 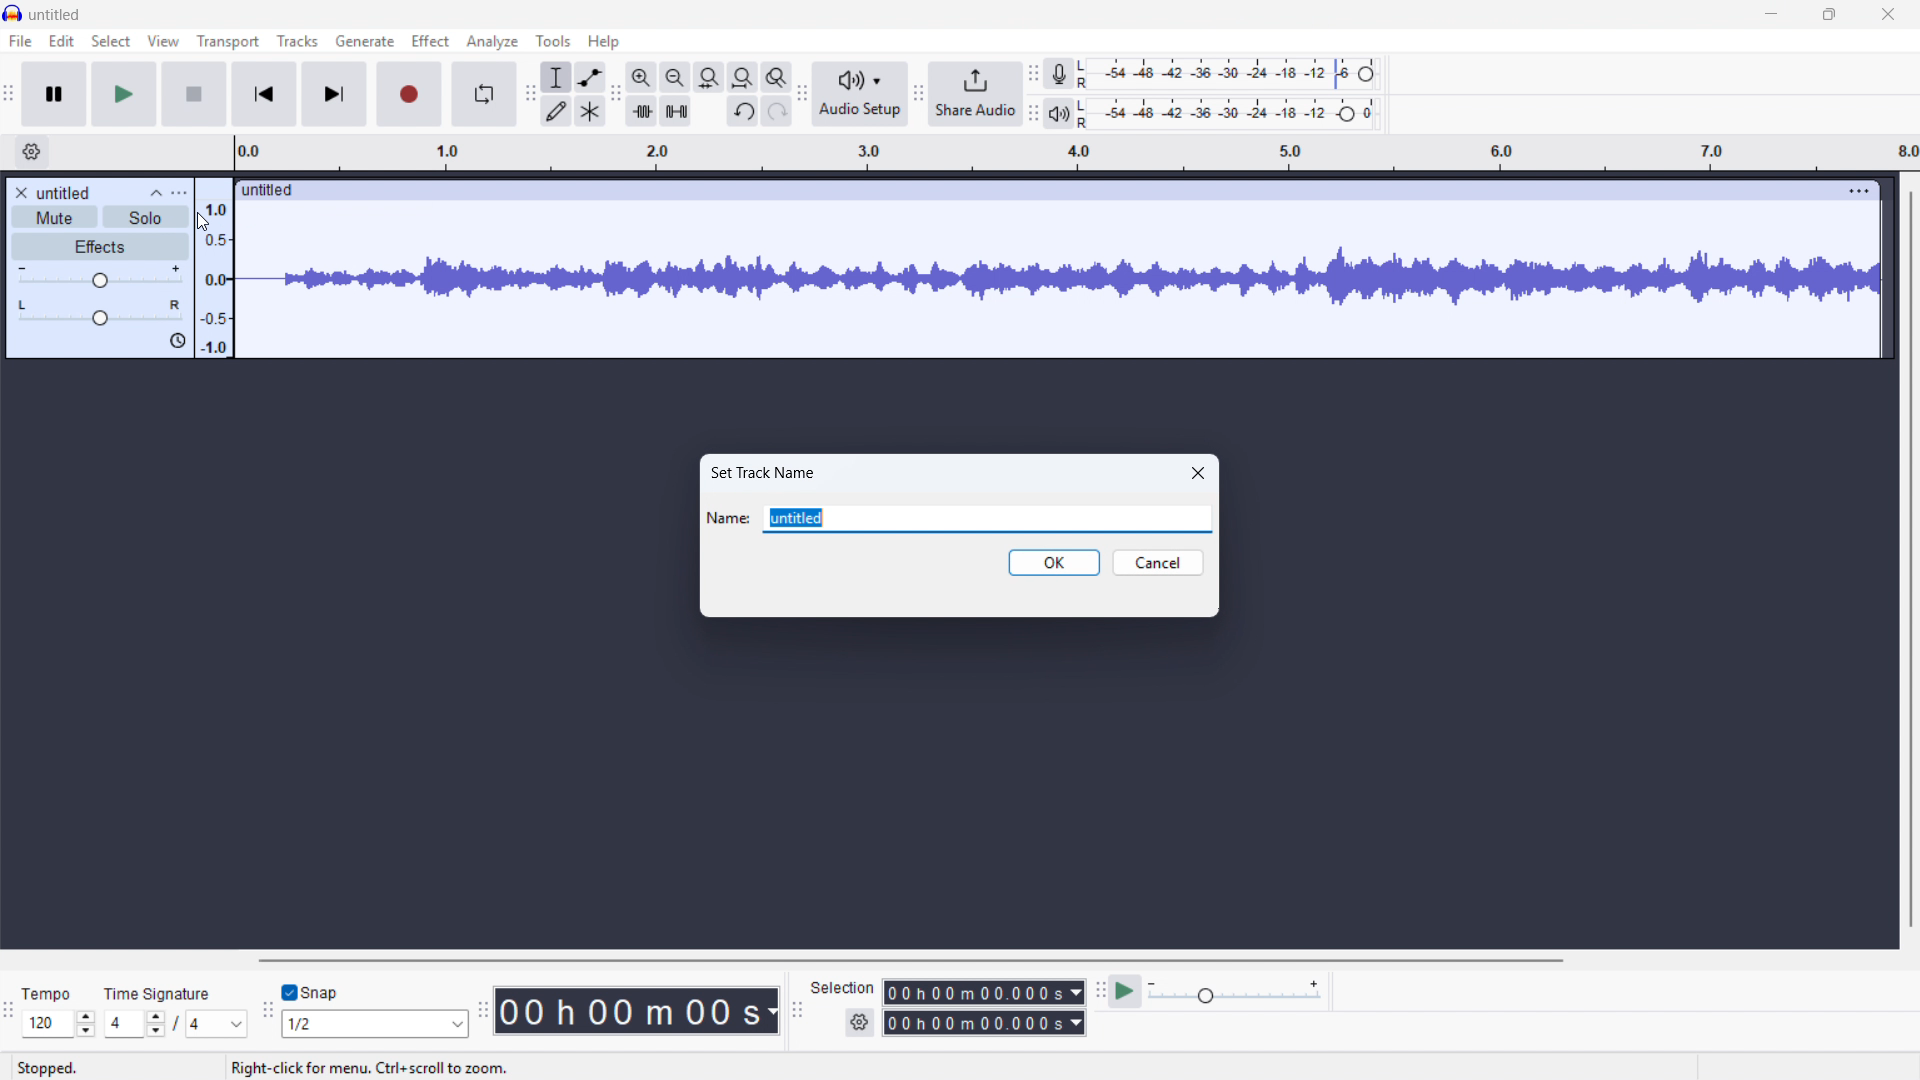 I want to click on Undo, so click(x=743, y=112).